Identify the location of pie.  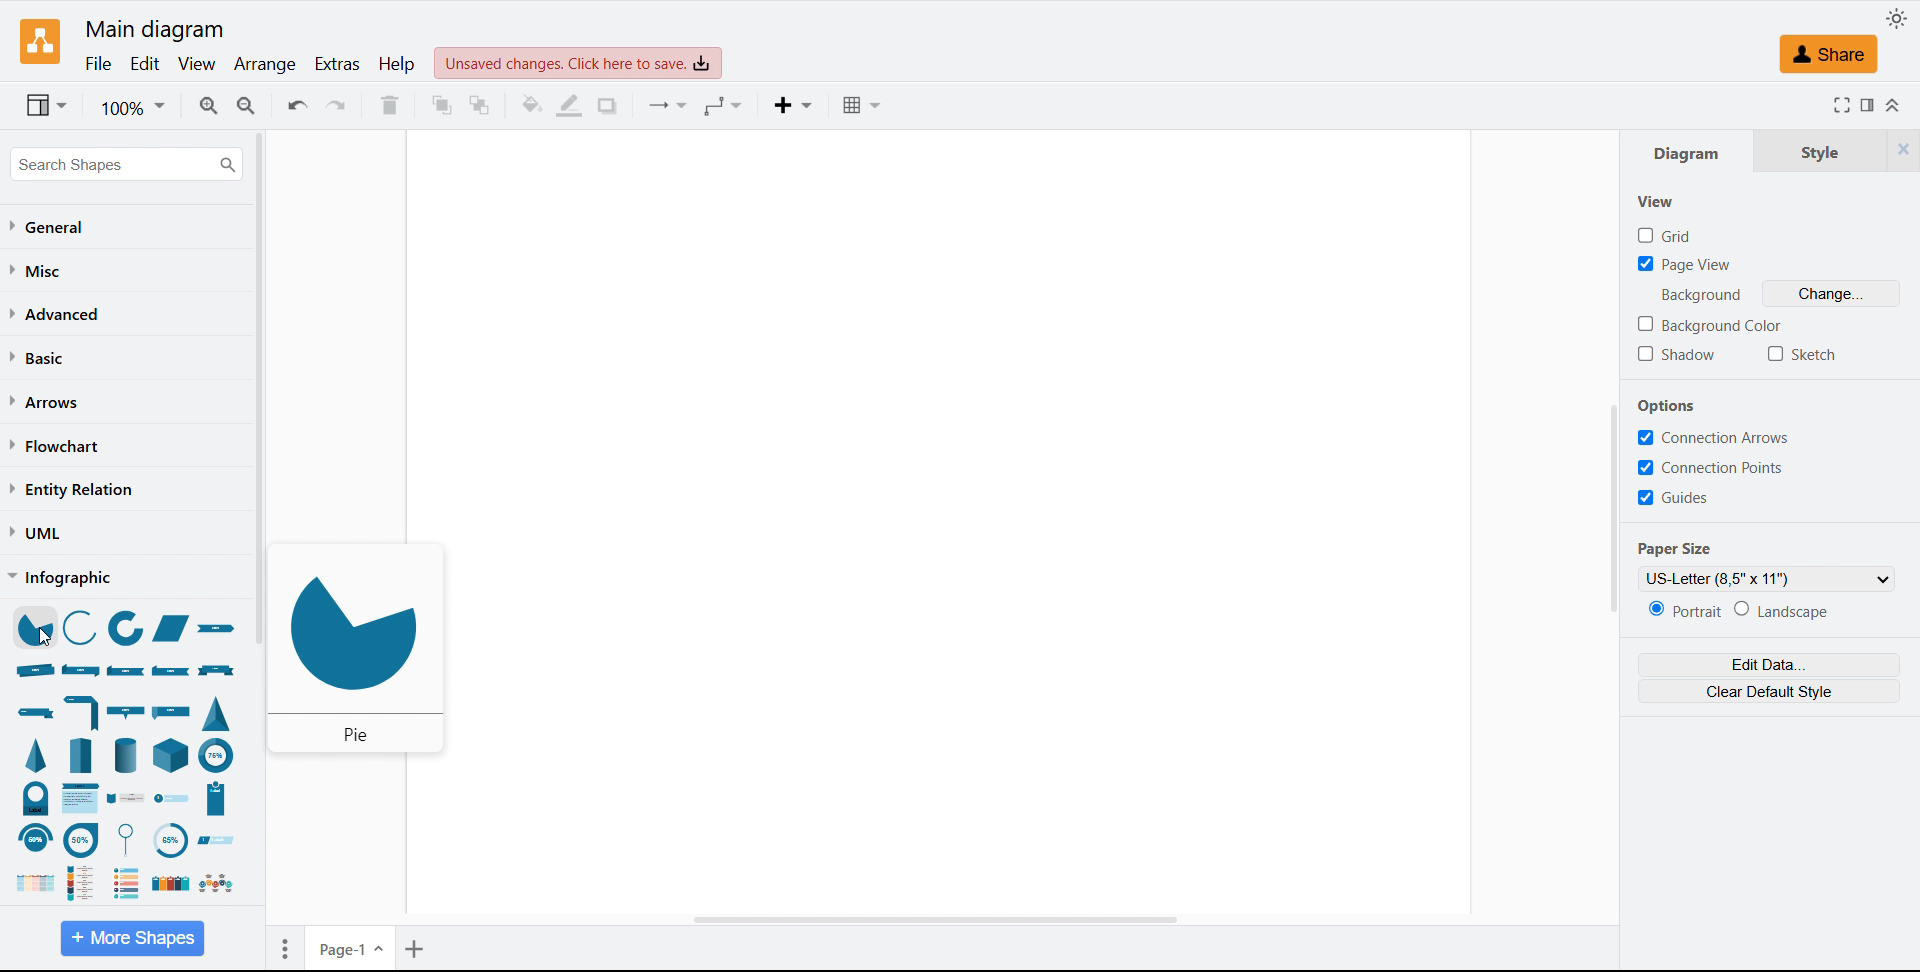
(31, 628).